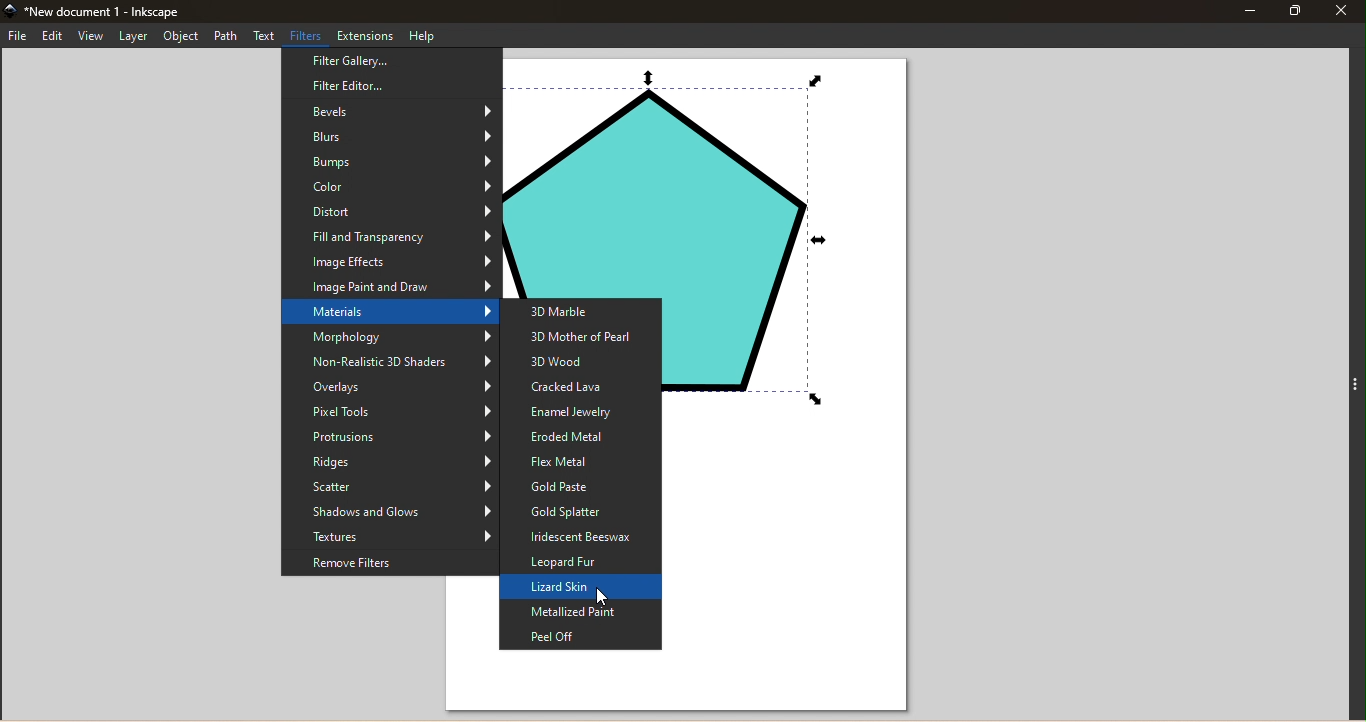  What do you see at coordinates (391, 60) in the screenshot?
I see `Filter Gallery` at bounding box center [391, 60].